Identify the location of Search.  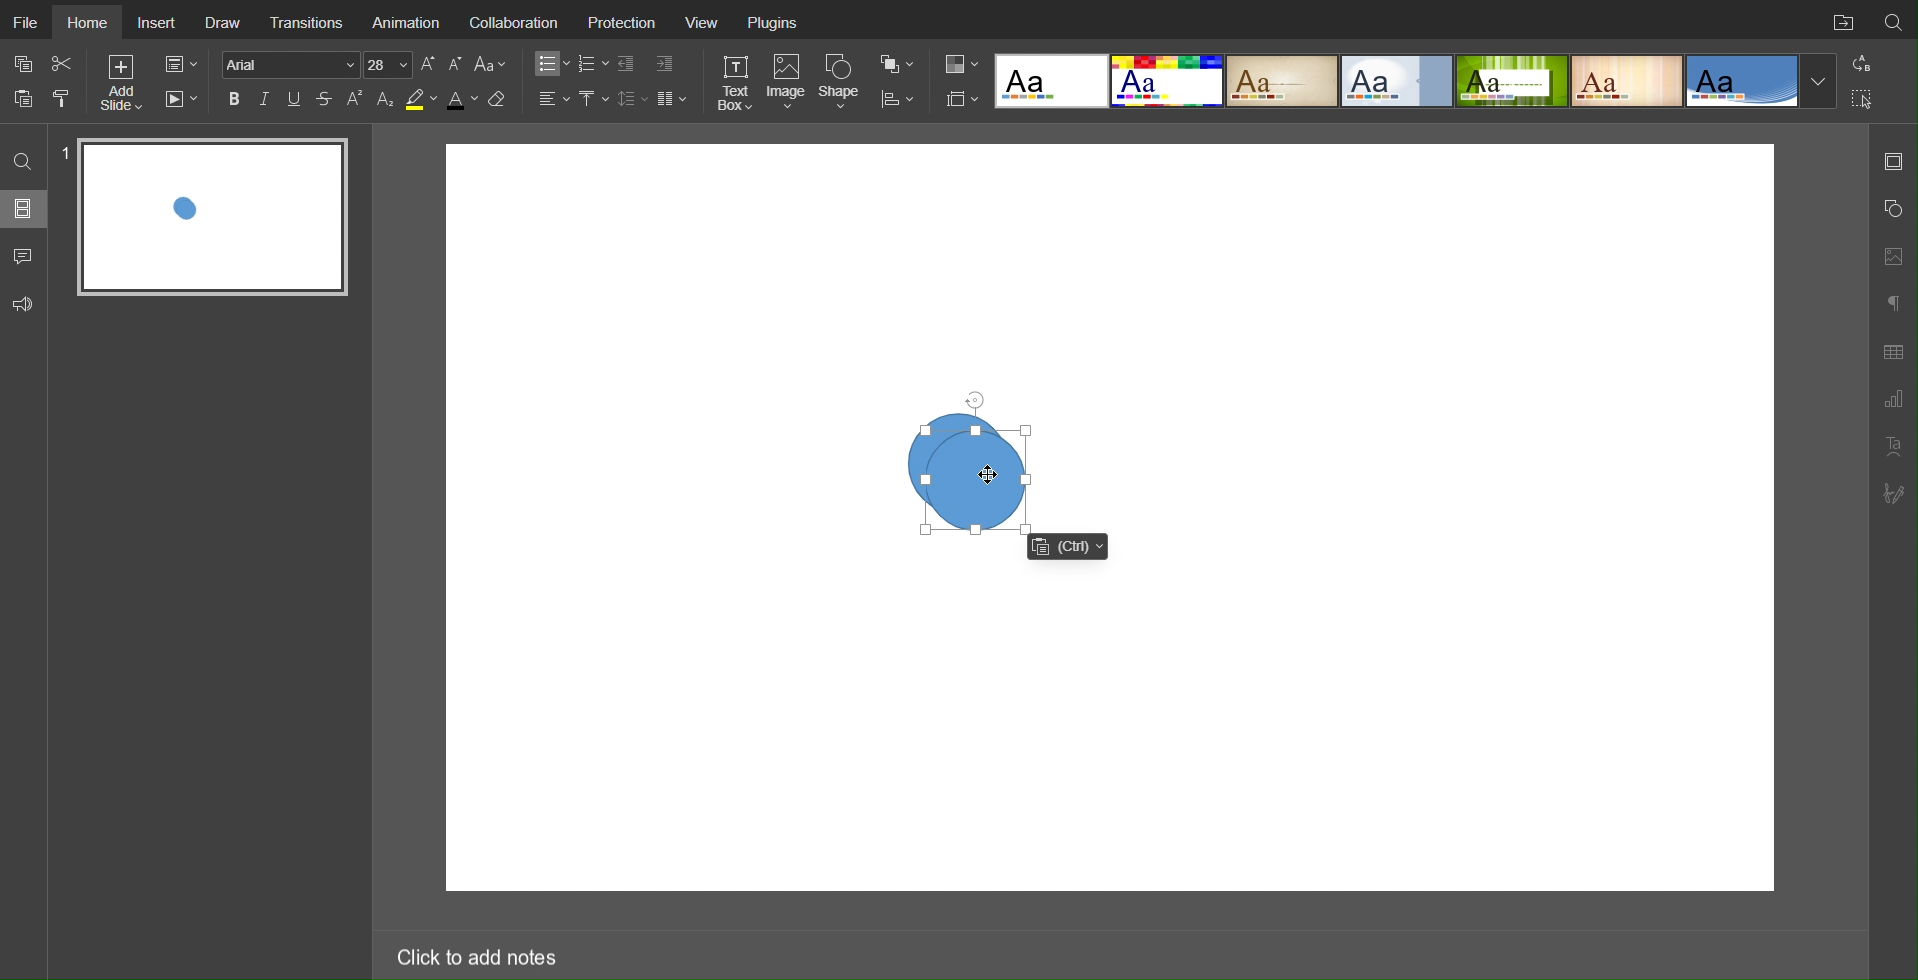
(25, 160).